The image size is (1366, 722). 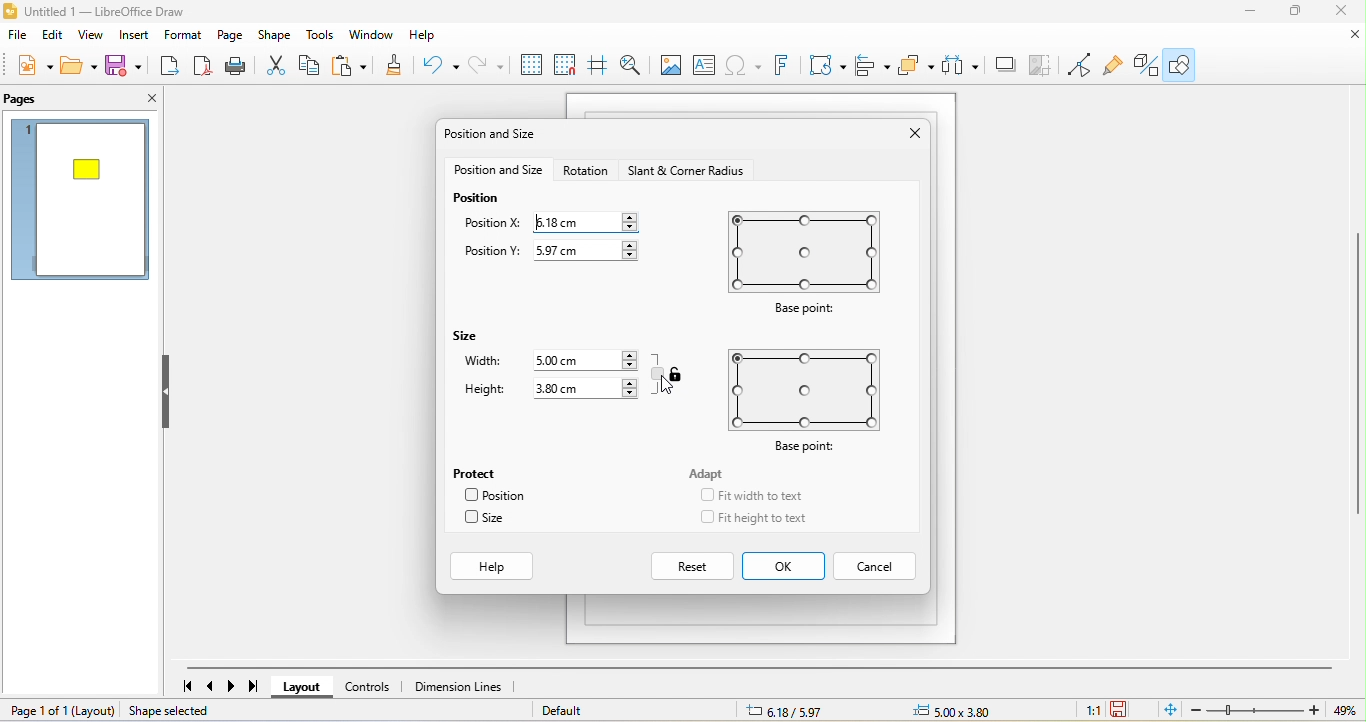 I want to click on toggle point edit mode, so click(x=1084, y=65).